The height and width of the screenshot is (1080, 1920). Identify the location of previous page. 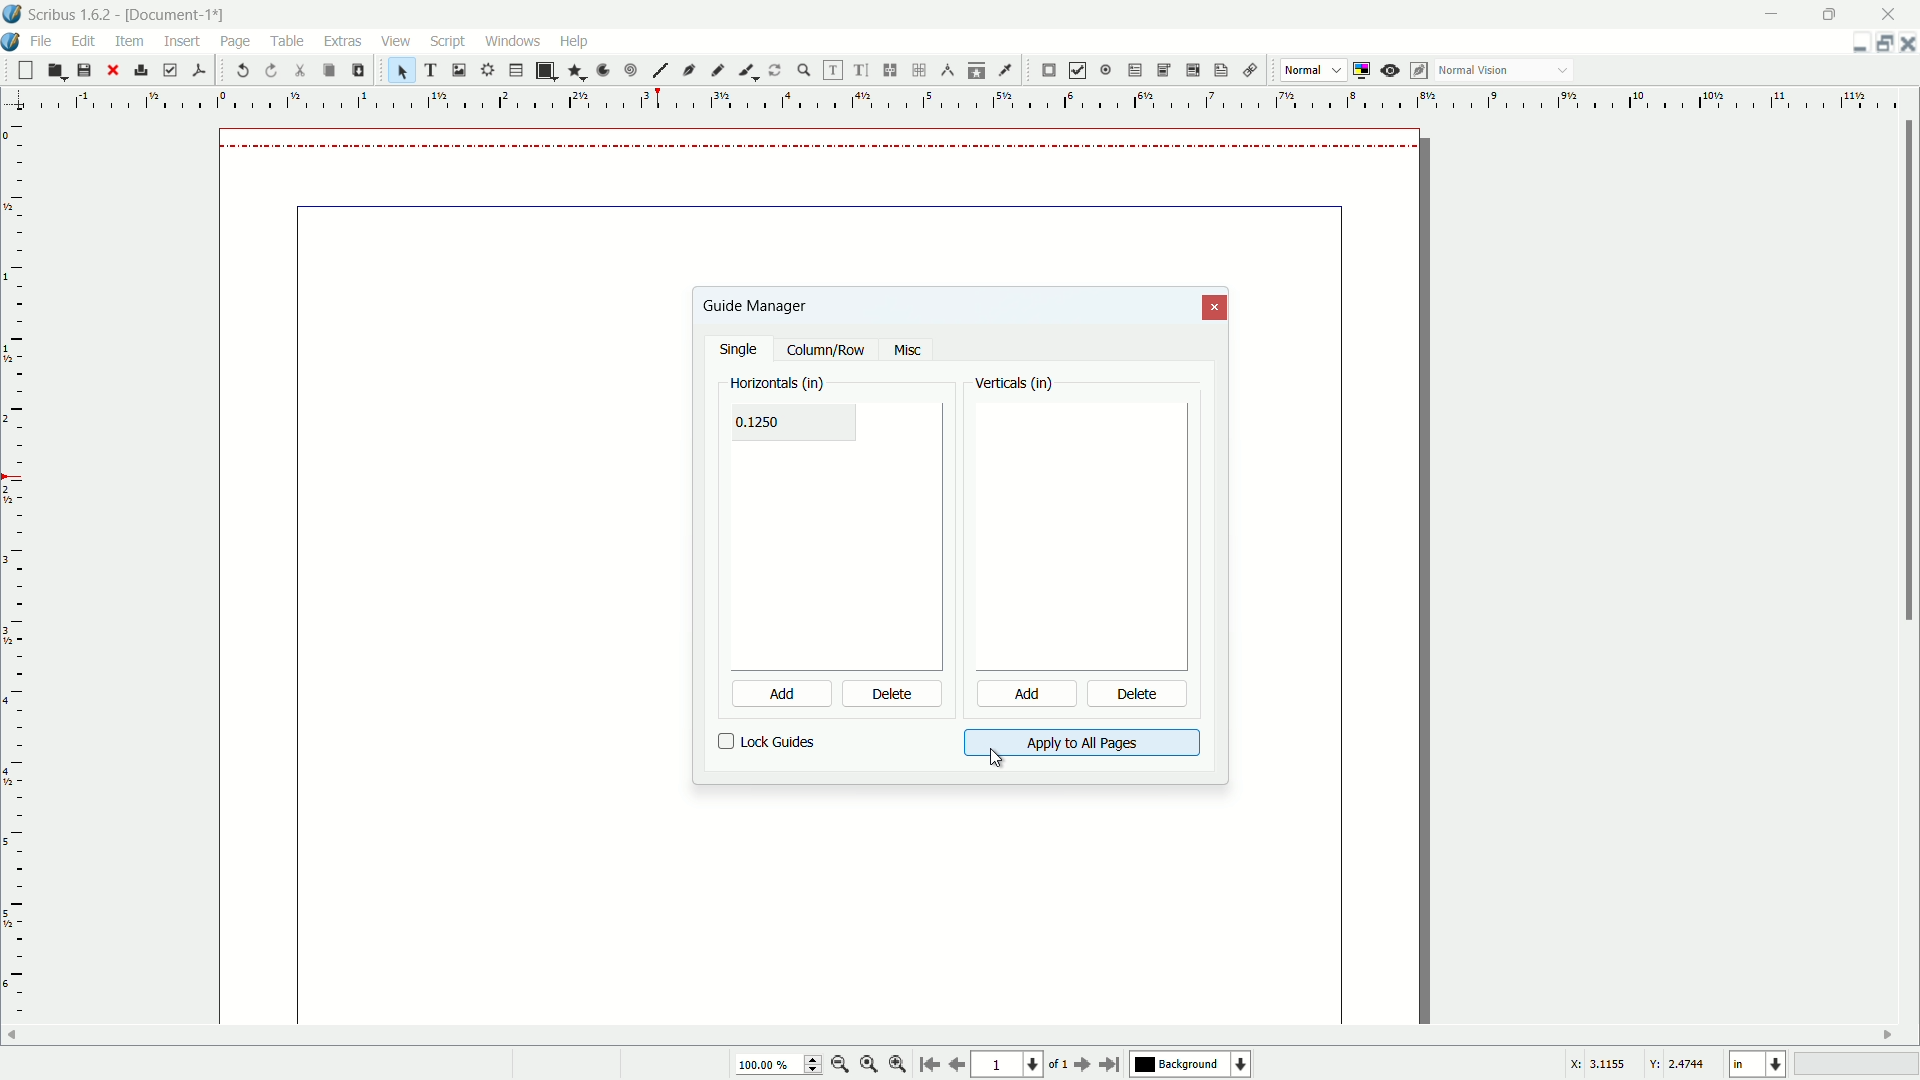
(956, 1065).